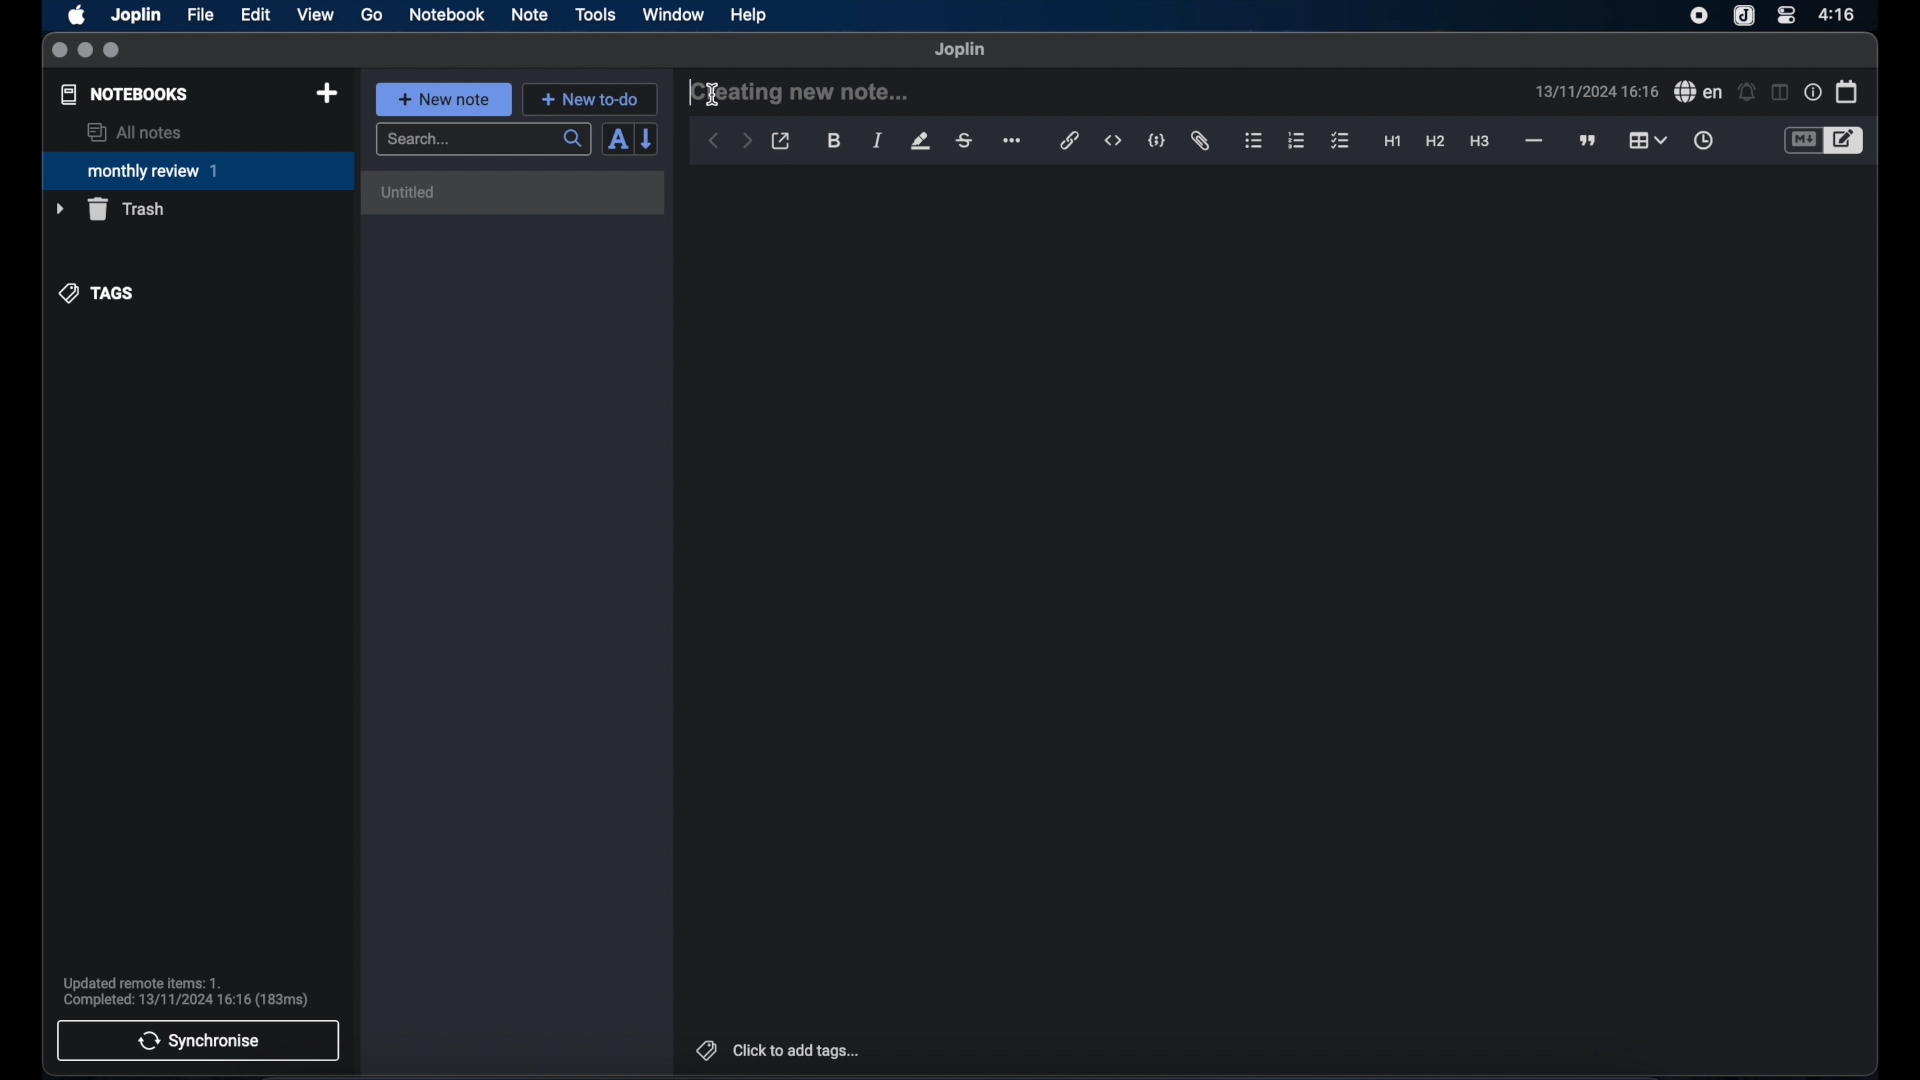 The image size is (1920, 1080). I want to click on help, so click(750, 15).